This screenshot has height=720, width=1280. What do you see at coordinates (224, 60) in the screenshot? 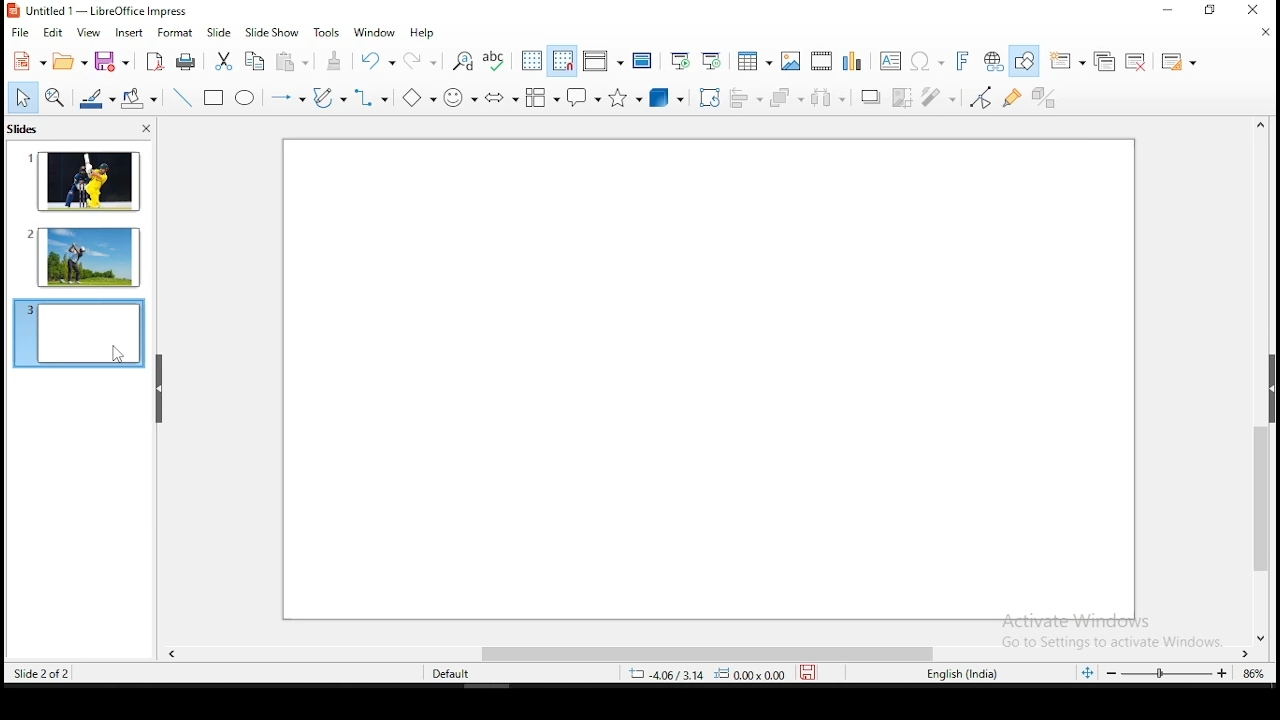
I see `cut` at bounding box center [224, 60].